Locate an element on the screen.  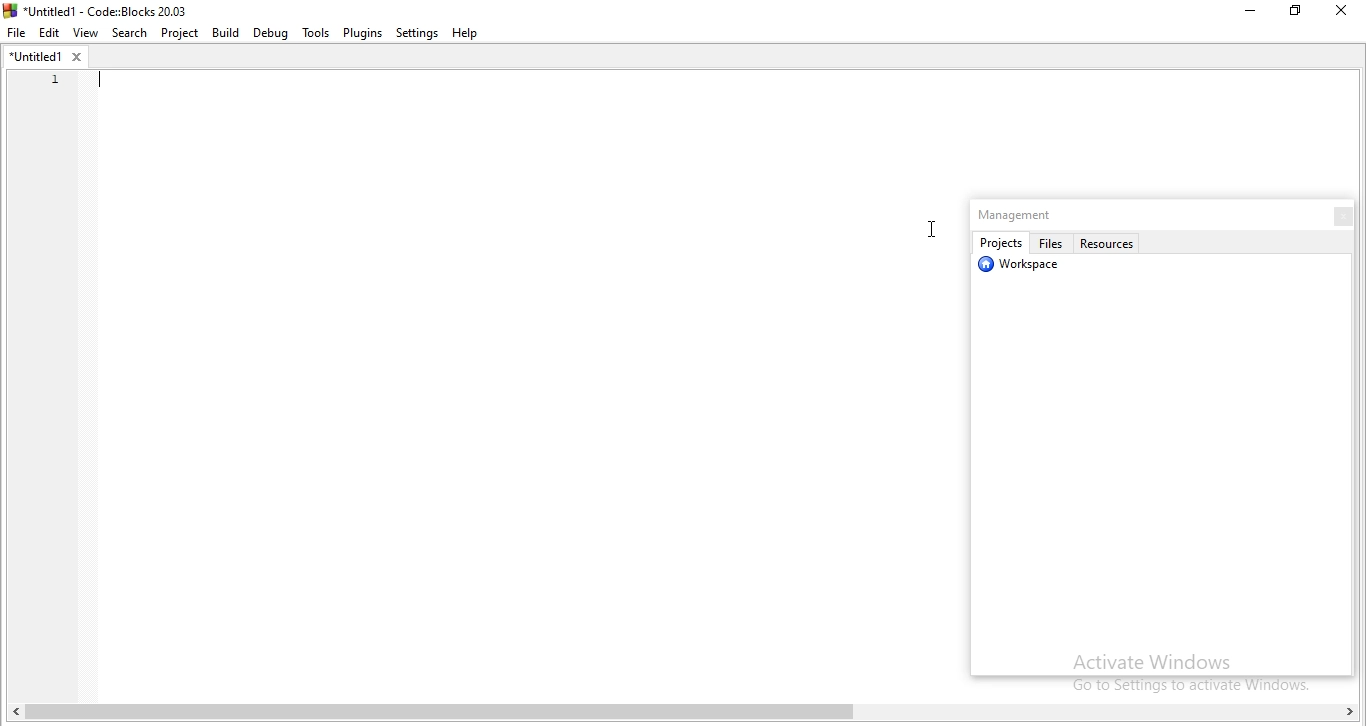
projects is located at coordinates (1000, 243).